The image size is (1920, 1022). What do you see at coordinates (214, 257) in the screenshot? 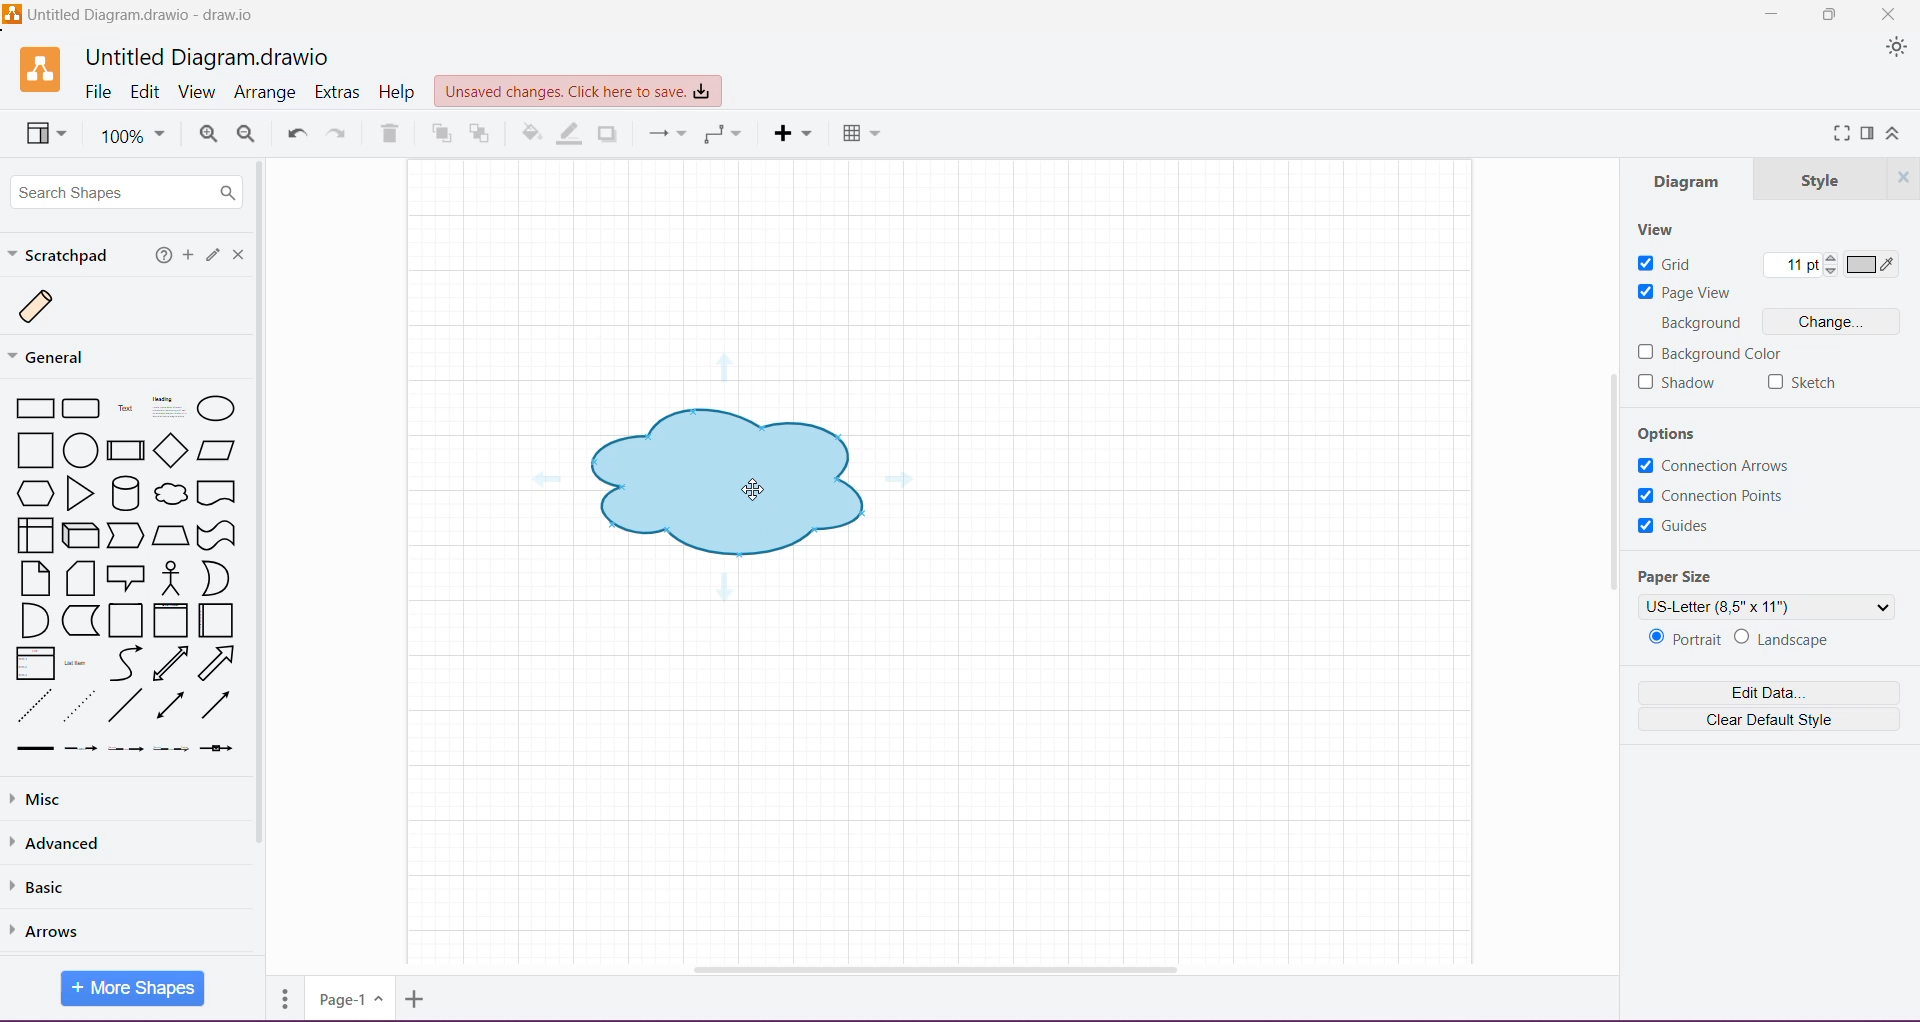
I see `Click or drag and drop shapes` at bounding box center [214, 257].